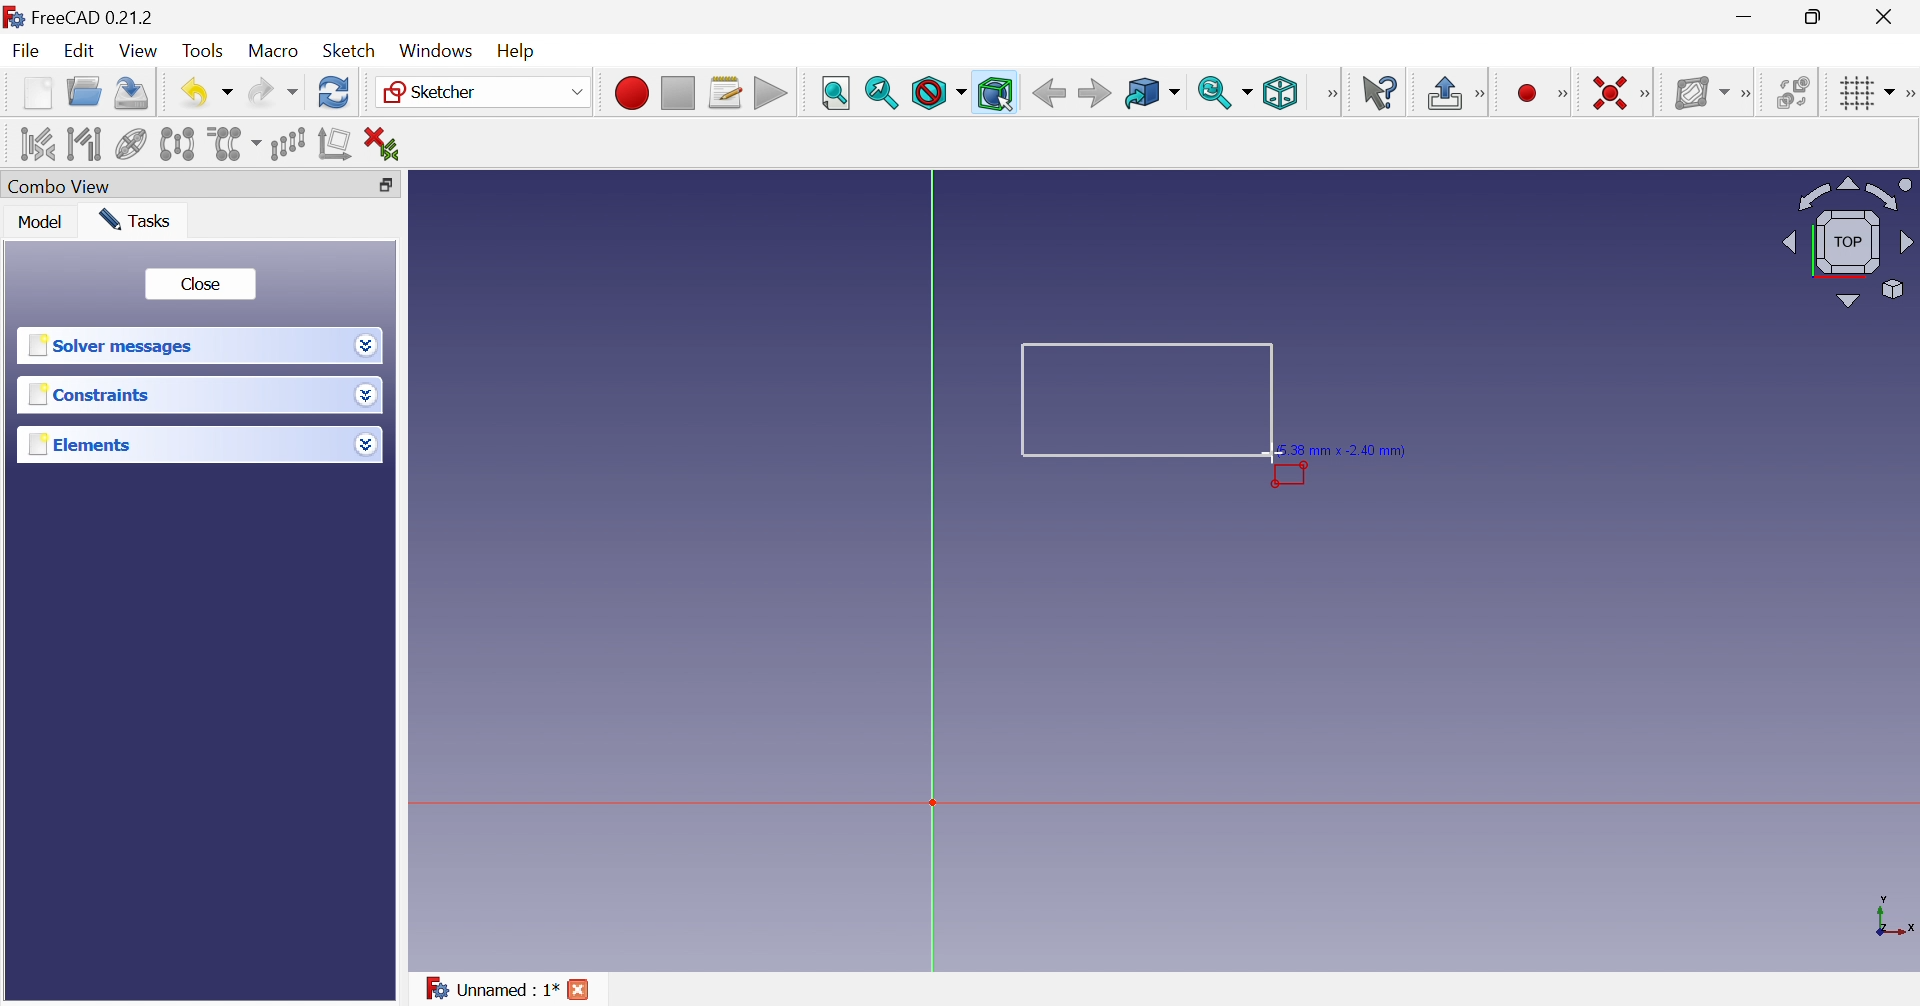 This screenshot has height=1006, width=1920. Describe the element at coordinates (79, 52) in the screenshot. I see `Edit` at that location.